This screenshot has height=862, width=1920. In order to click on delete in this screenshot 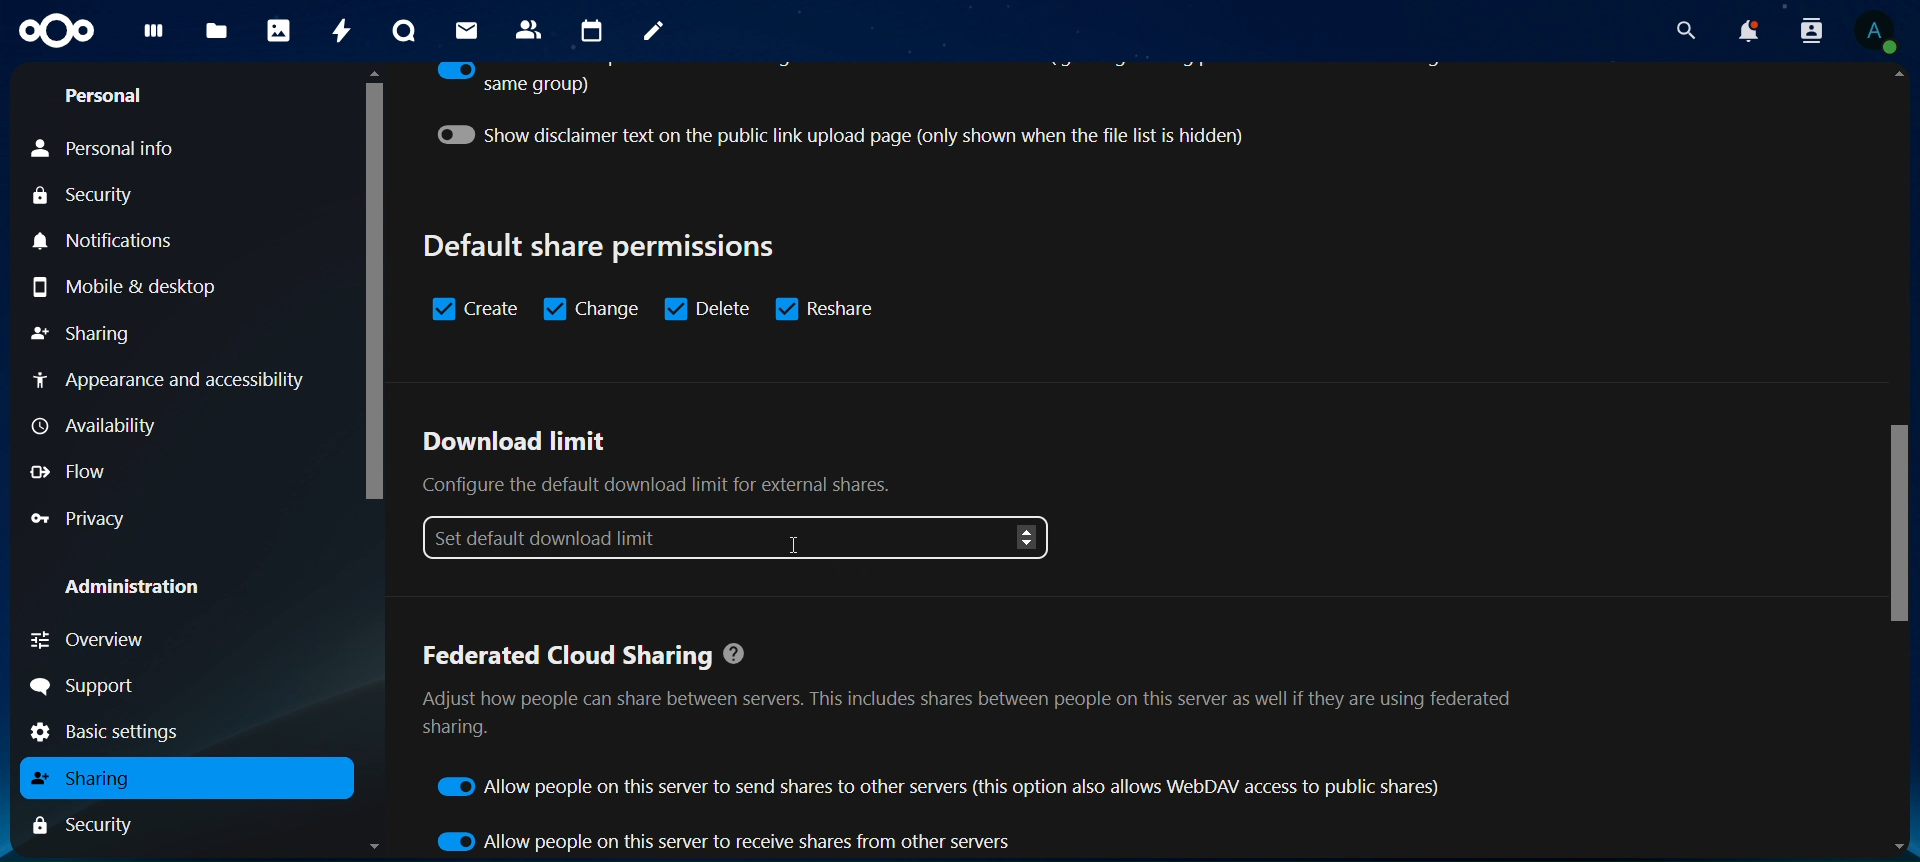, I will do `click(707, 307)`.